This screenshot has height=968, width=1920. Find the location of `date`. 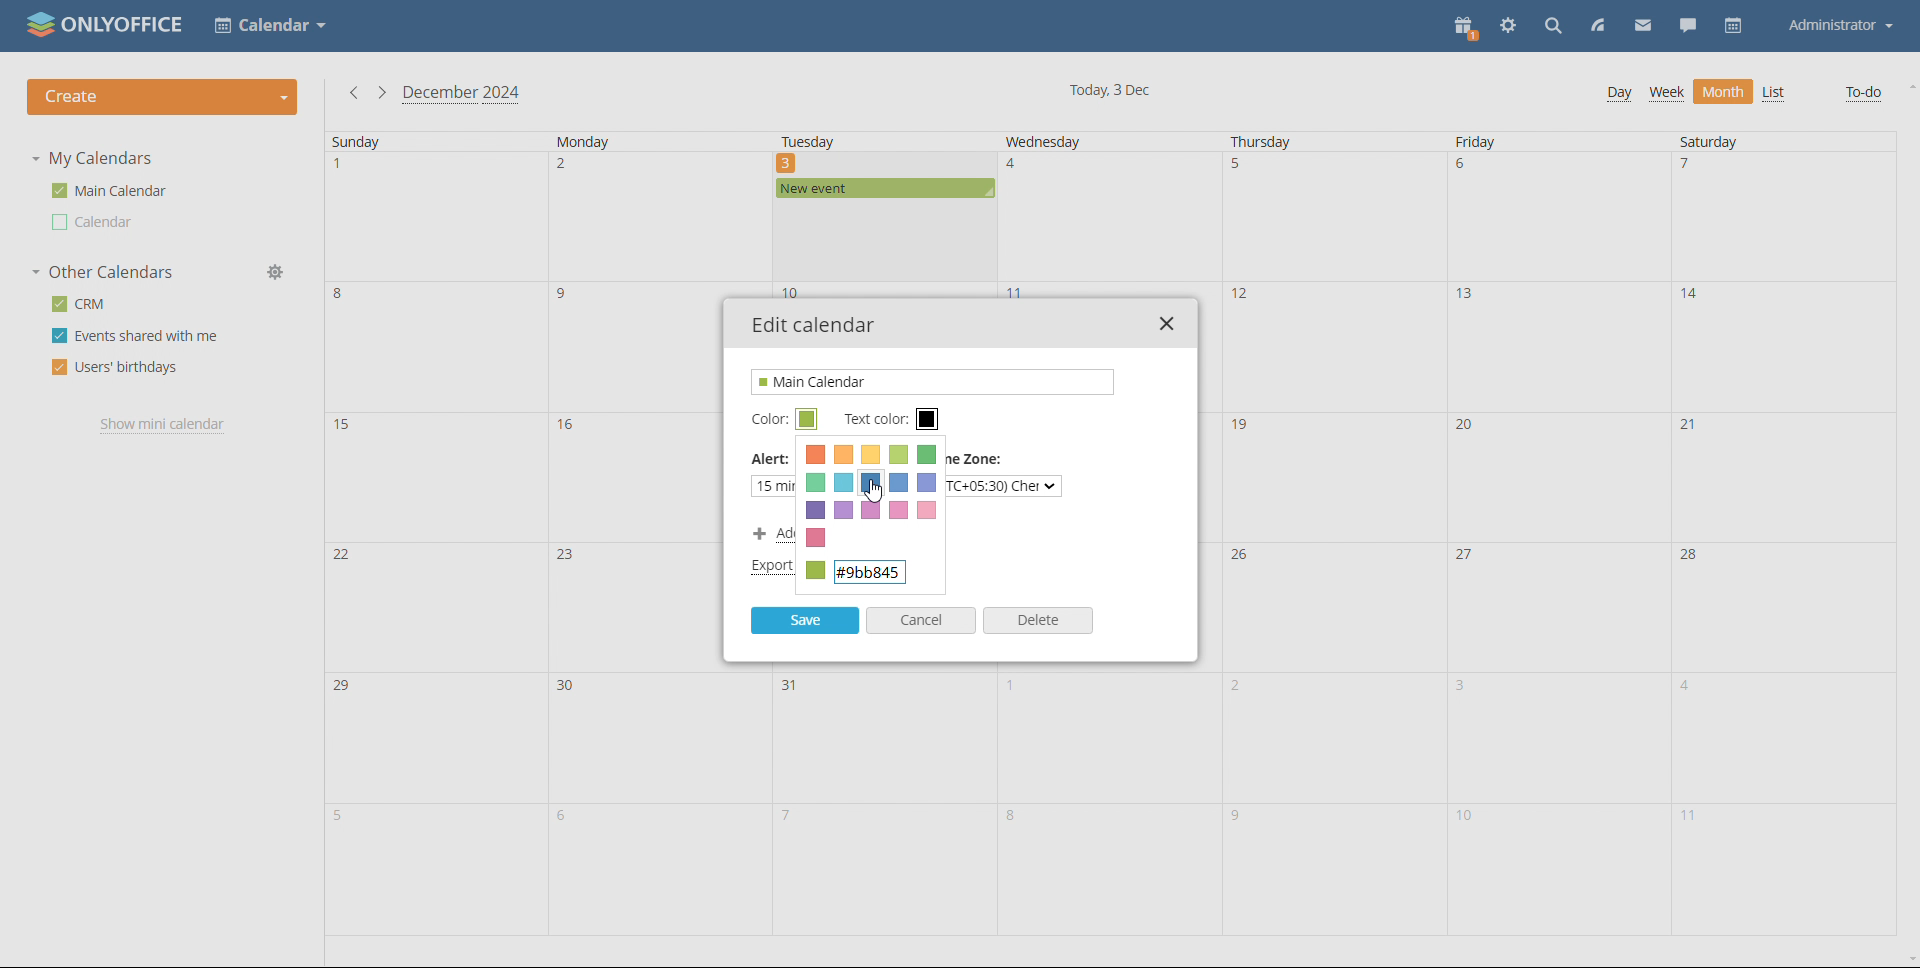

date is located at coordinates (436, 604).